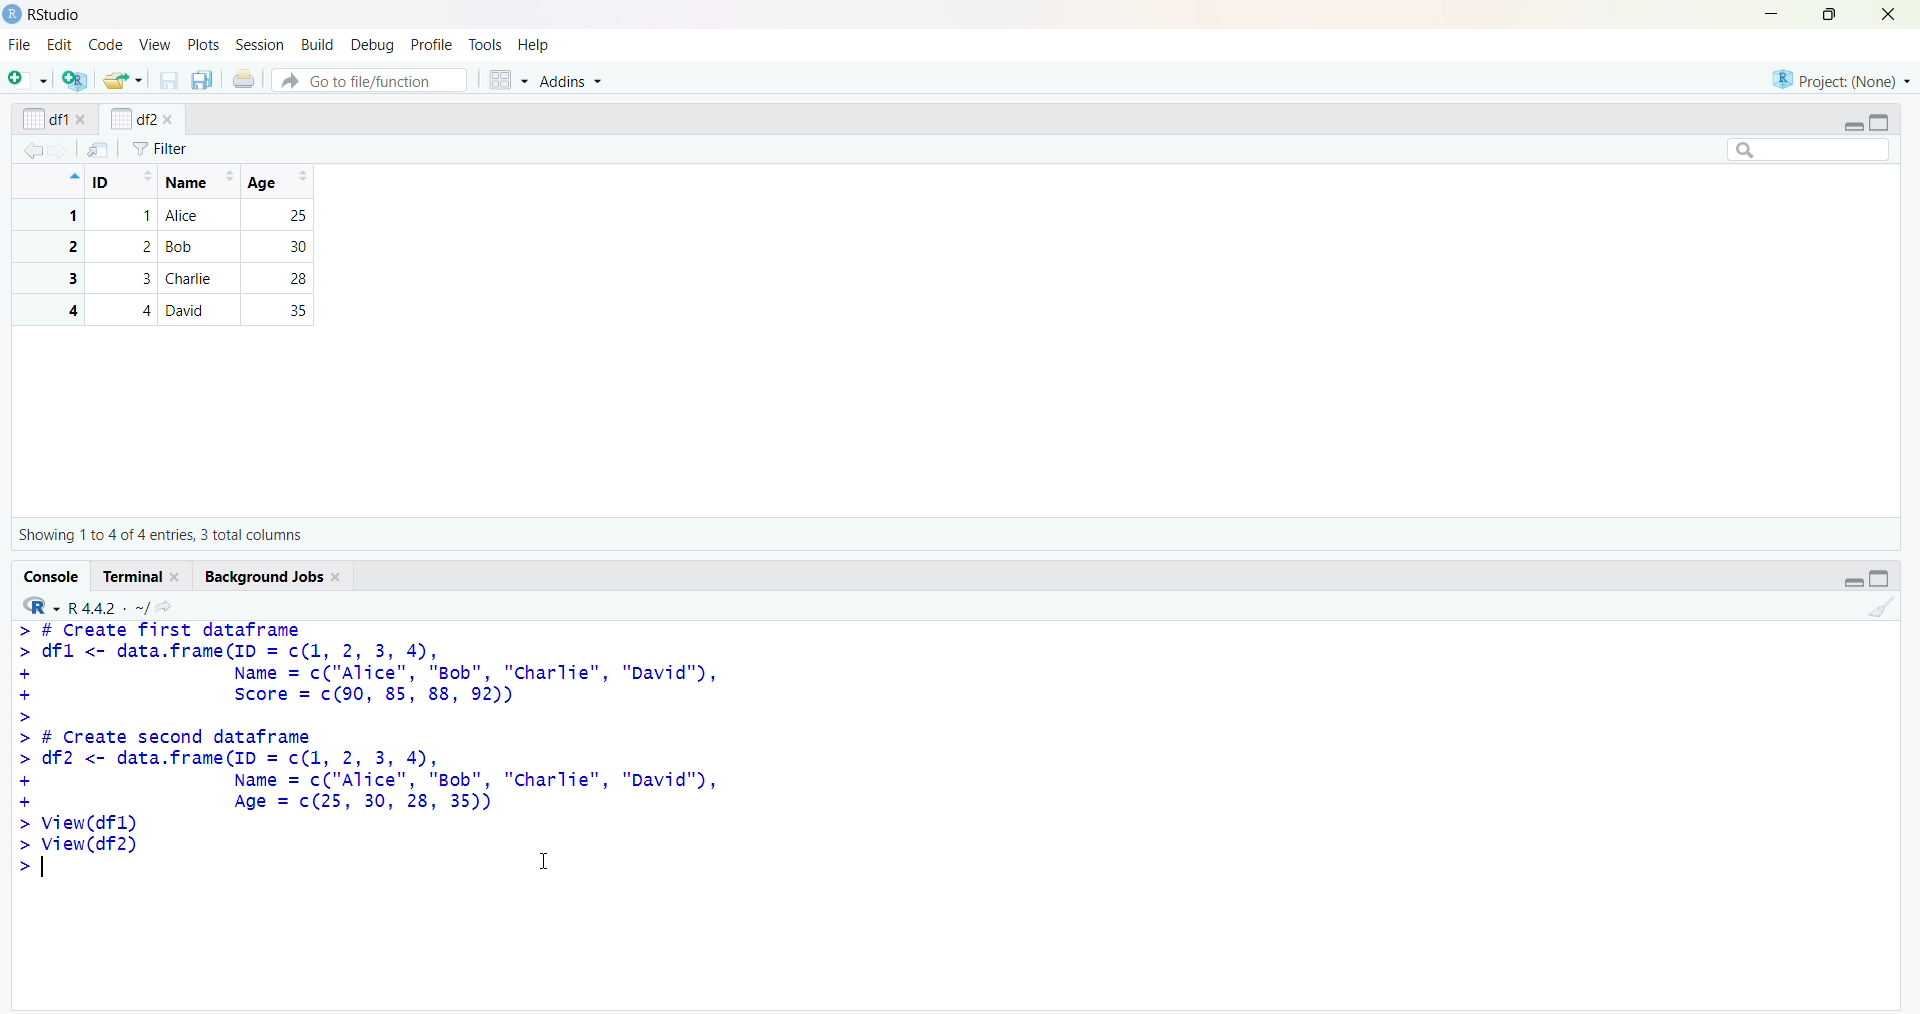 Image resolution: width=1920 pixels, height=1014 pixels. Describe the element at coordinates (172, 310) in the screenshot. I see `4 4 David 35` at that location.